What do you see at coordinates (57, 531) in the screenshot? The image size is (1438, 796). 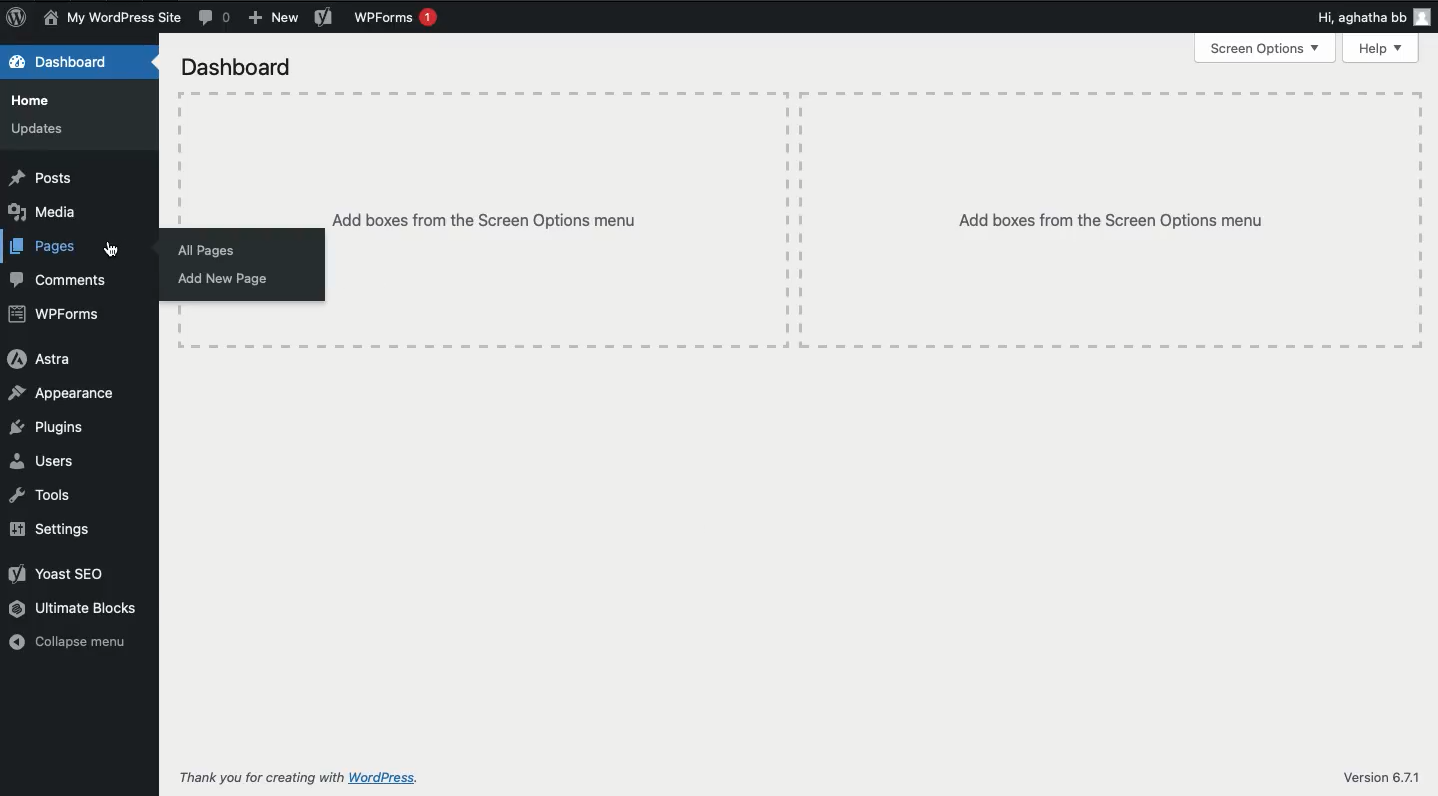 I see `Settings` at bounding box center [57, 531].